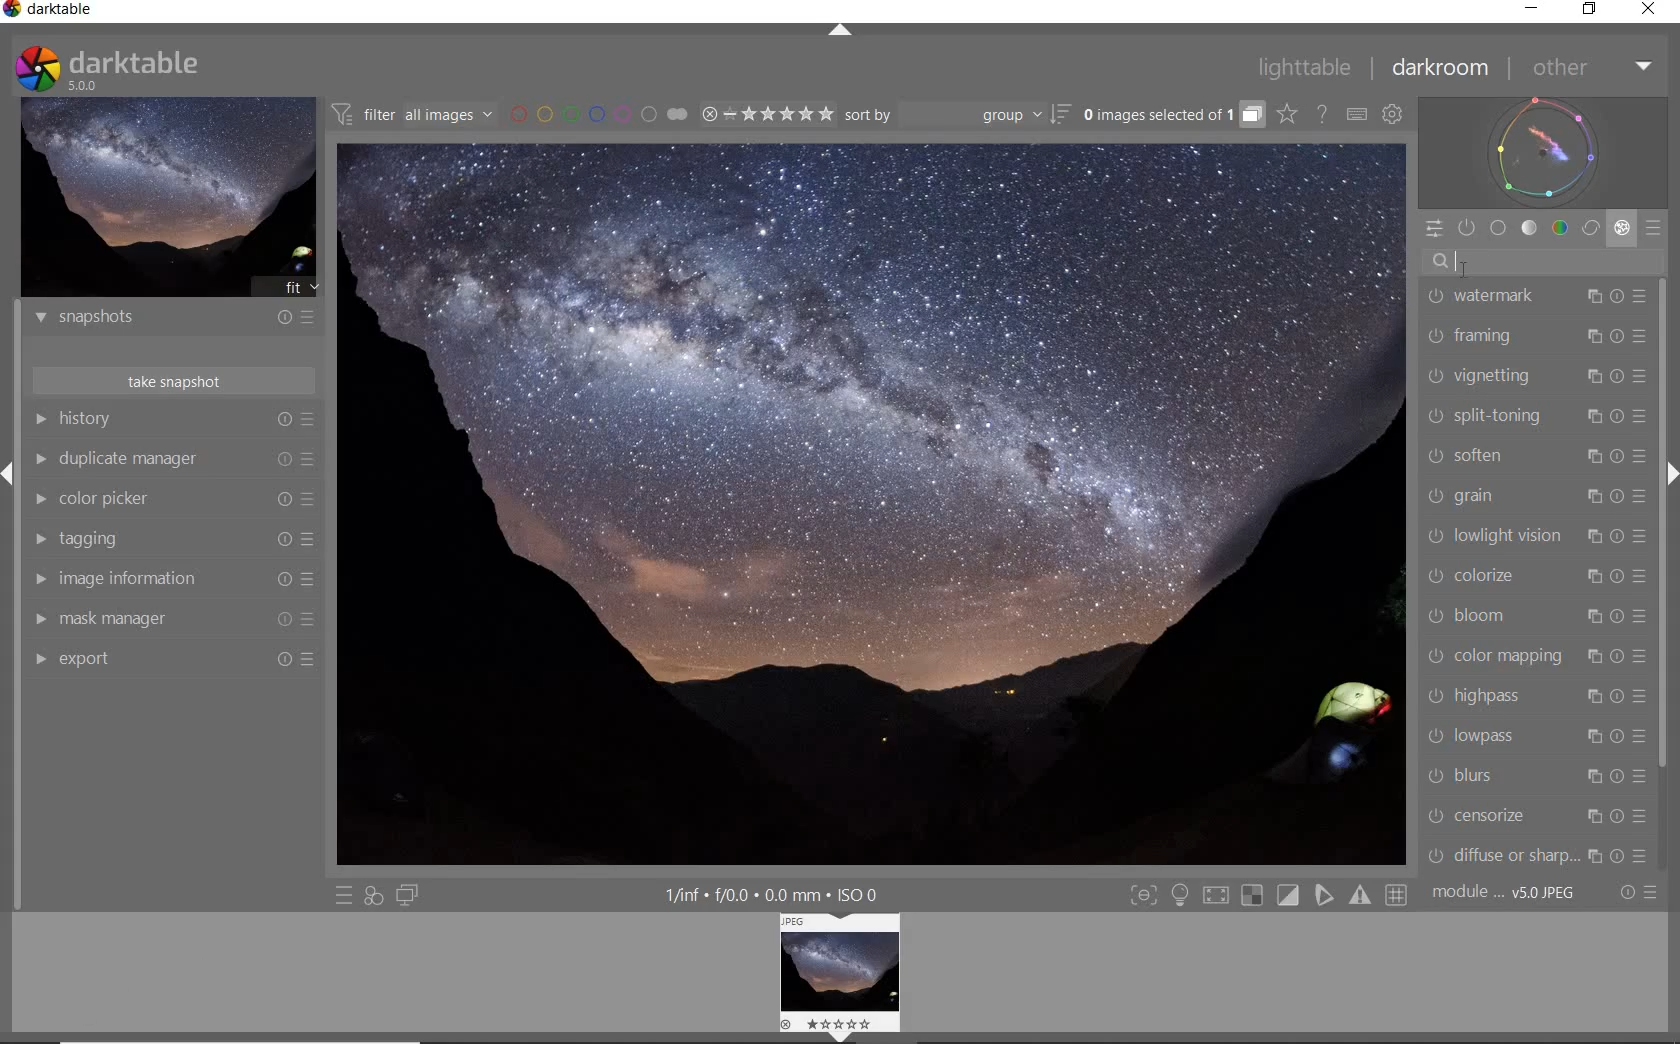  What do you see at coordinates (1638, 736) in the screenshot?
I see `presets` at bounding box center [1638, 736].